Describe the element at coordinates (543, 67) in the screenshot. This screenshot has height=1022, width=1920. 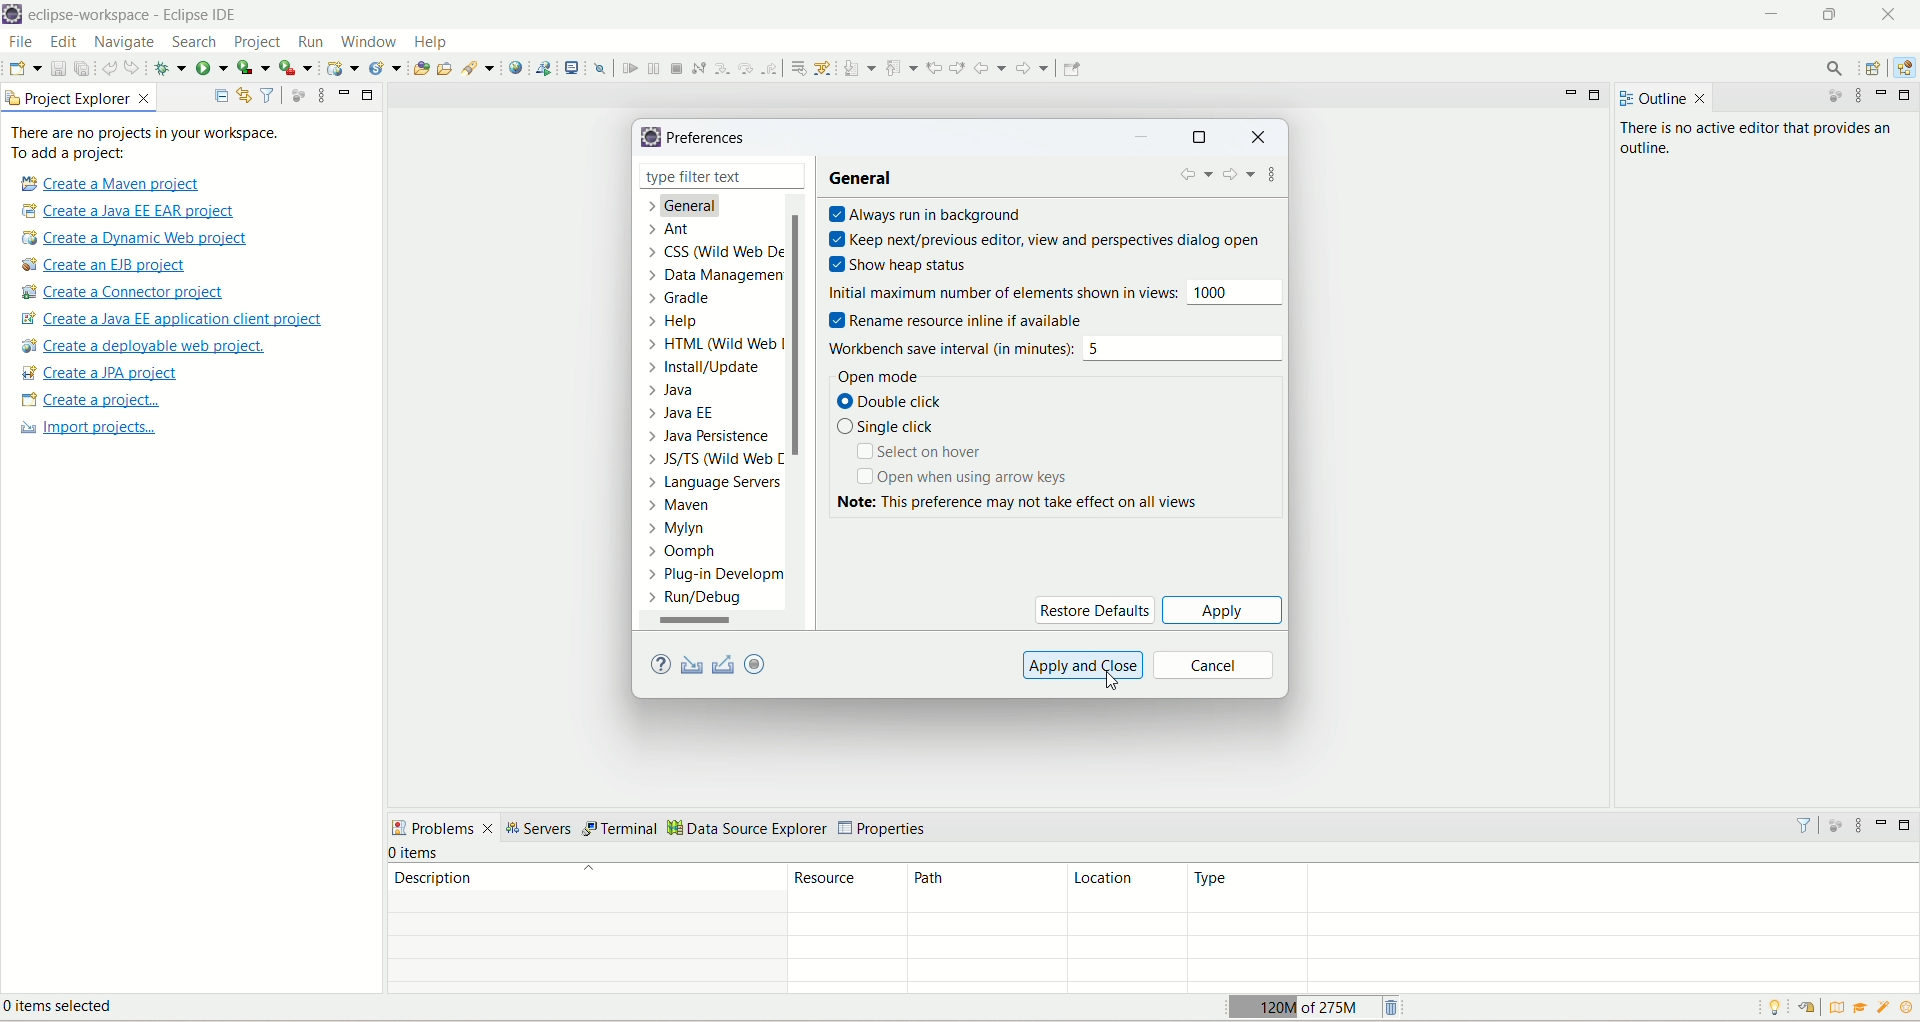
I see `launch web service` at that location.